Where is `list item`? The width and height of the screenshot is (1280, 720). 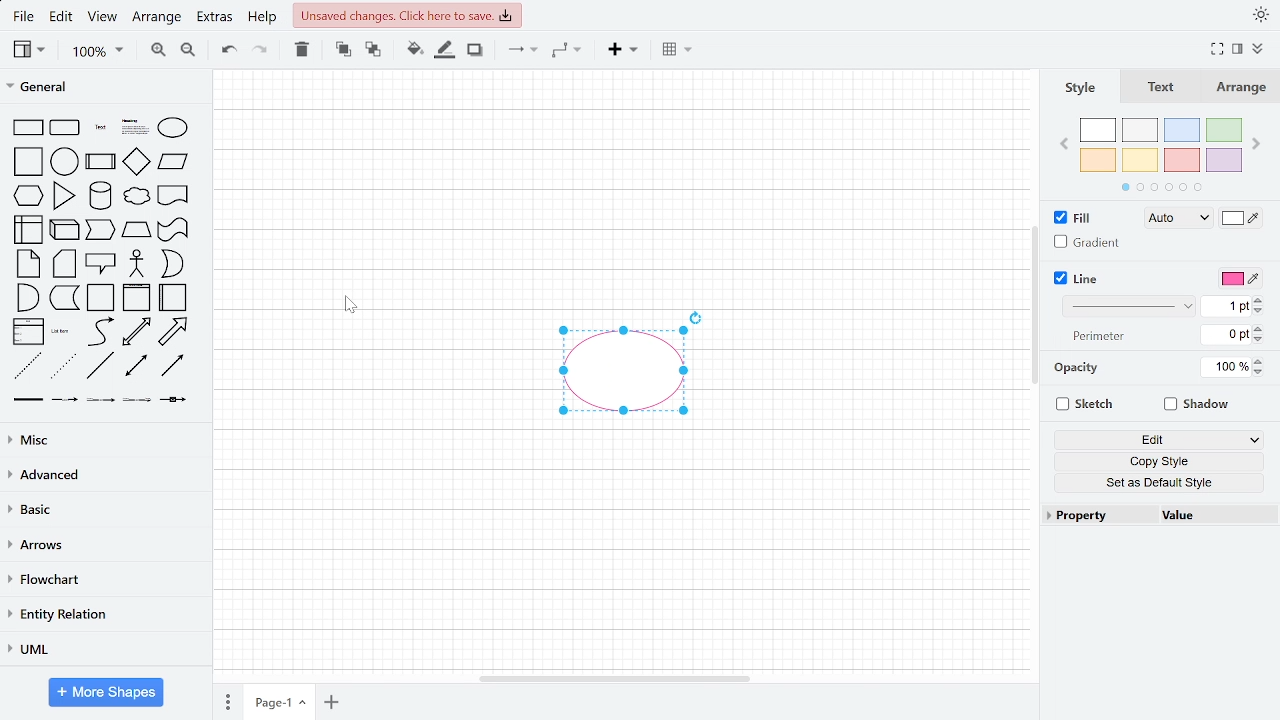
list item is located at coordinates (61, 333).